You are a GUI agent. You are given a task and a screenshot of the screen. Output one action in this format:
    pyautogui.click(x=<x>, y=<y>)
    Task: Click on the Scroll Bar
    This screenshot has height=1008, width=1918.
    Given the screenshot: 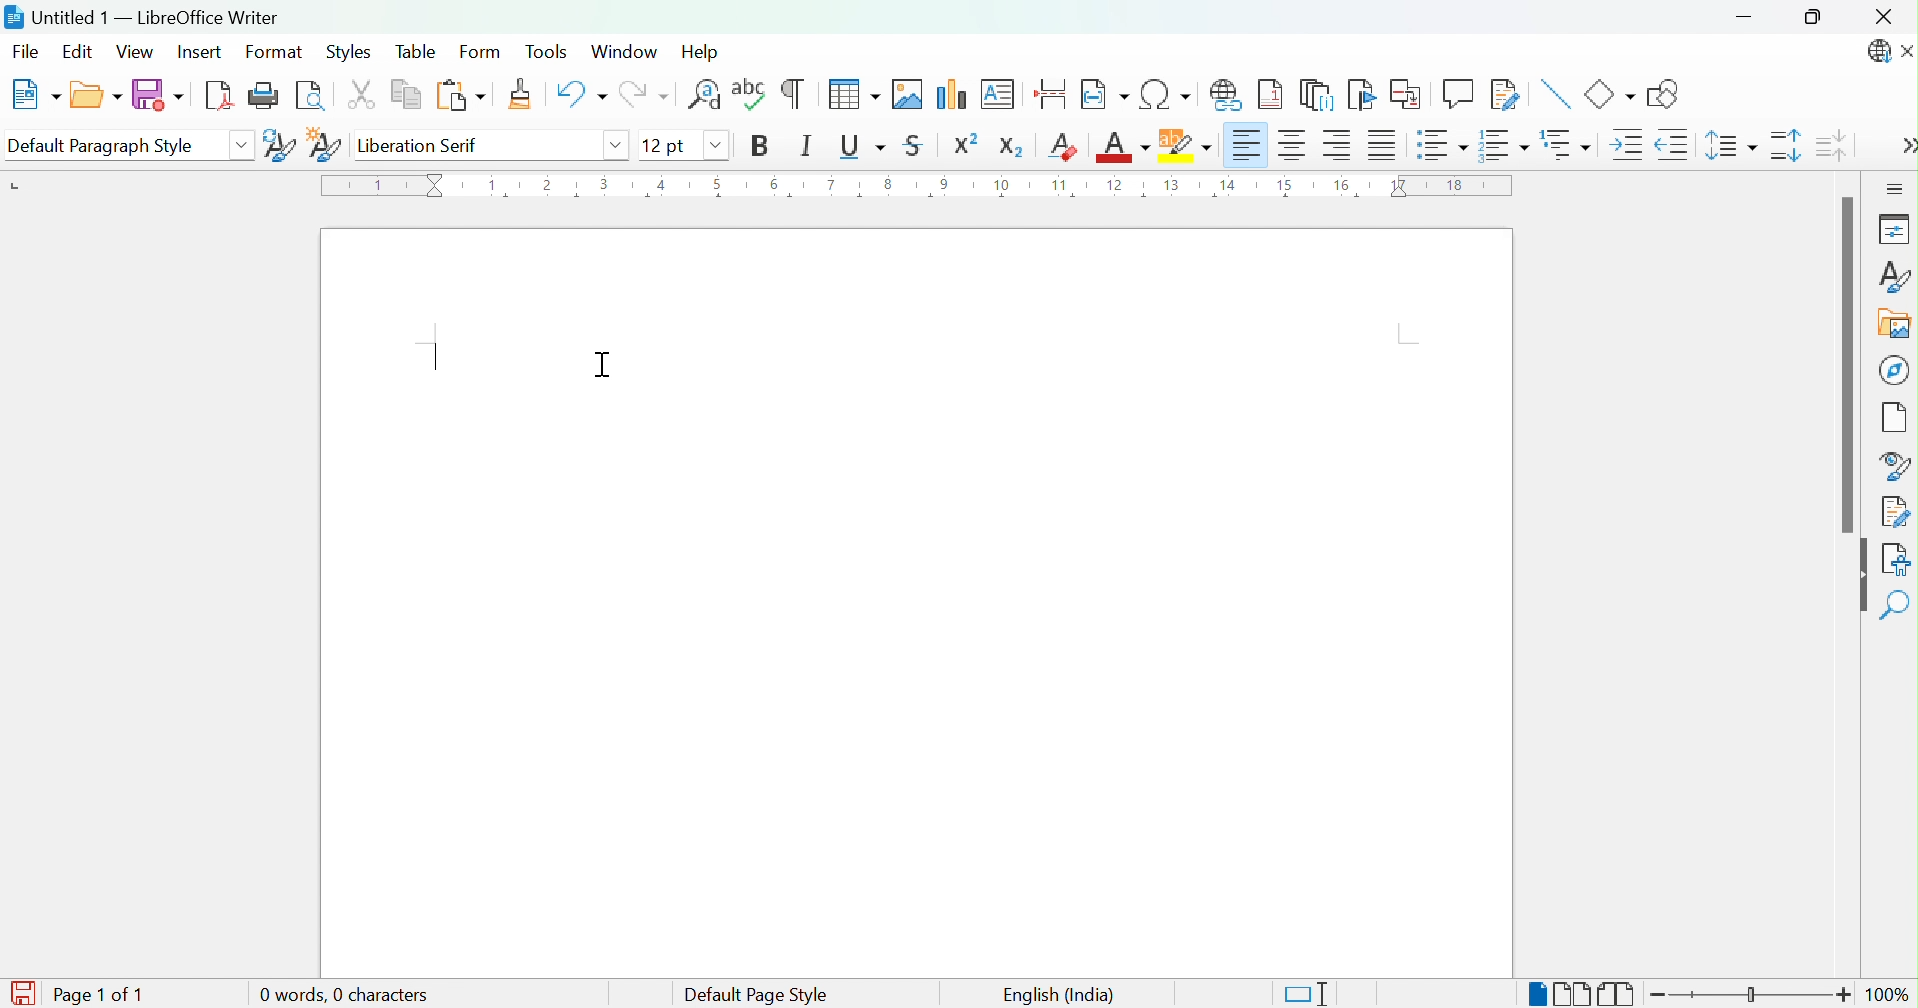 What is the action you would take?
    pyautogui.click(x=1845, y=364)
    